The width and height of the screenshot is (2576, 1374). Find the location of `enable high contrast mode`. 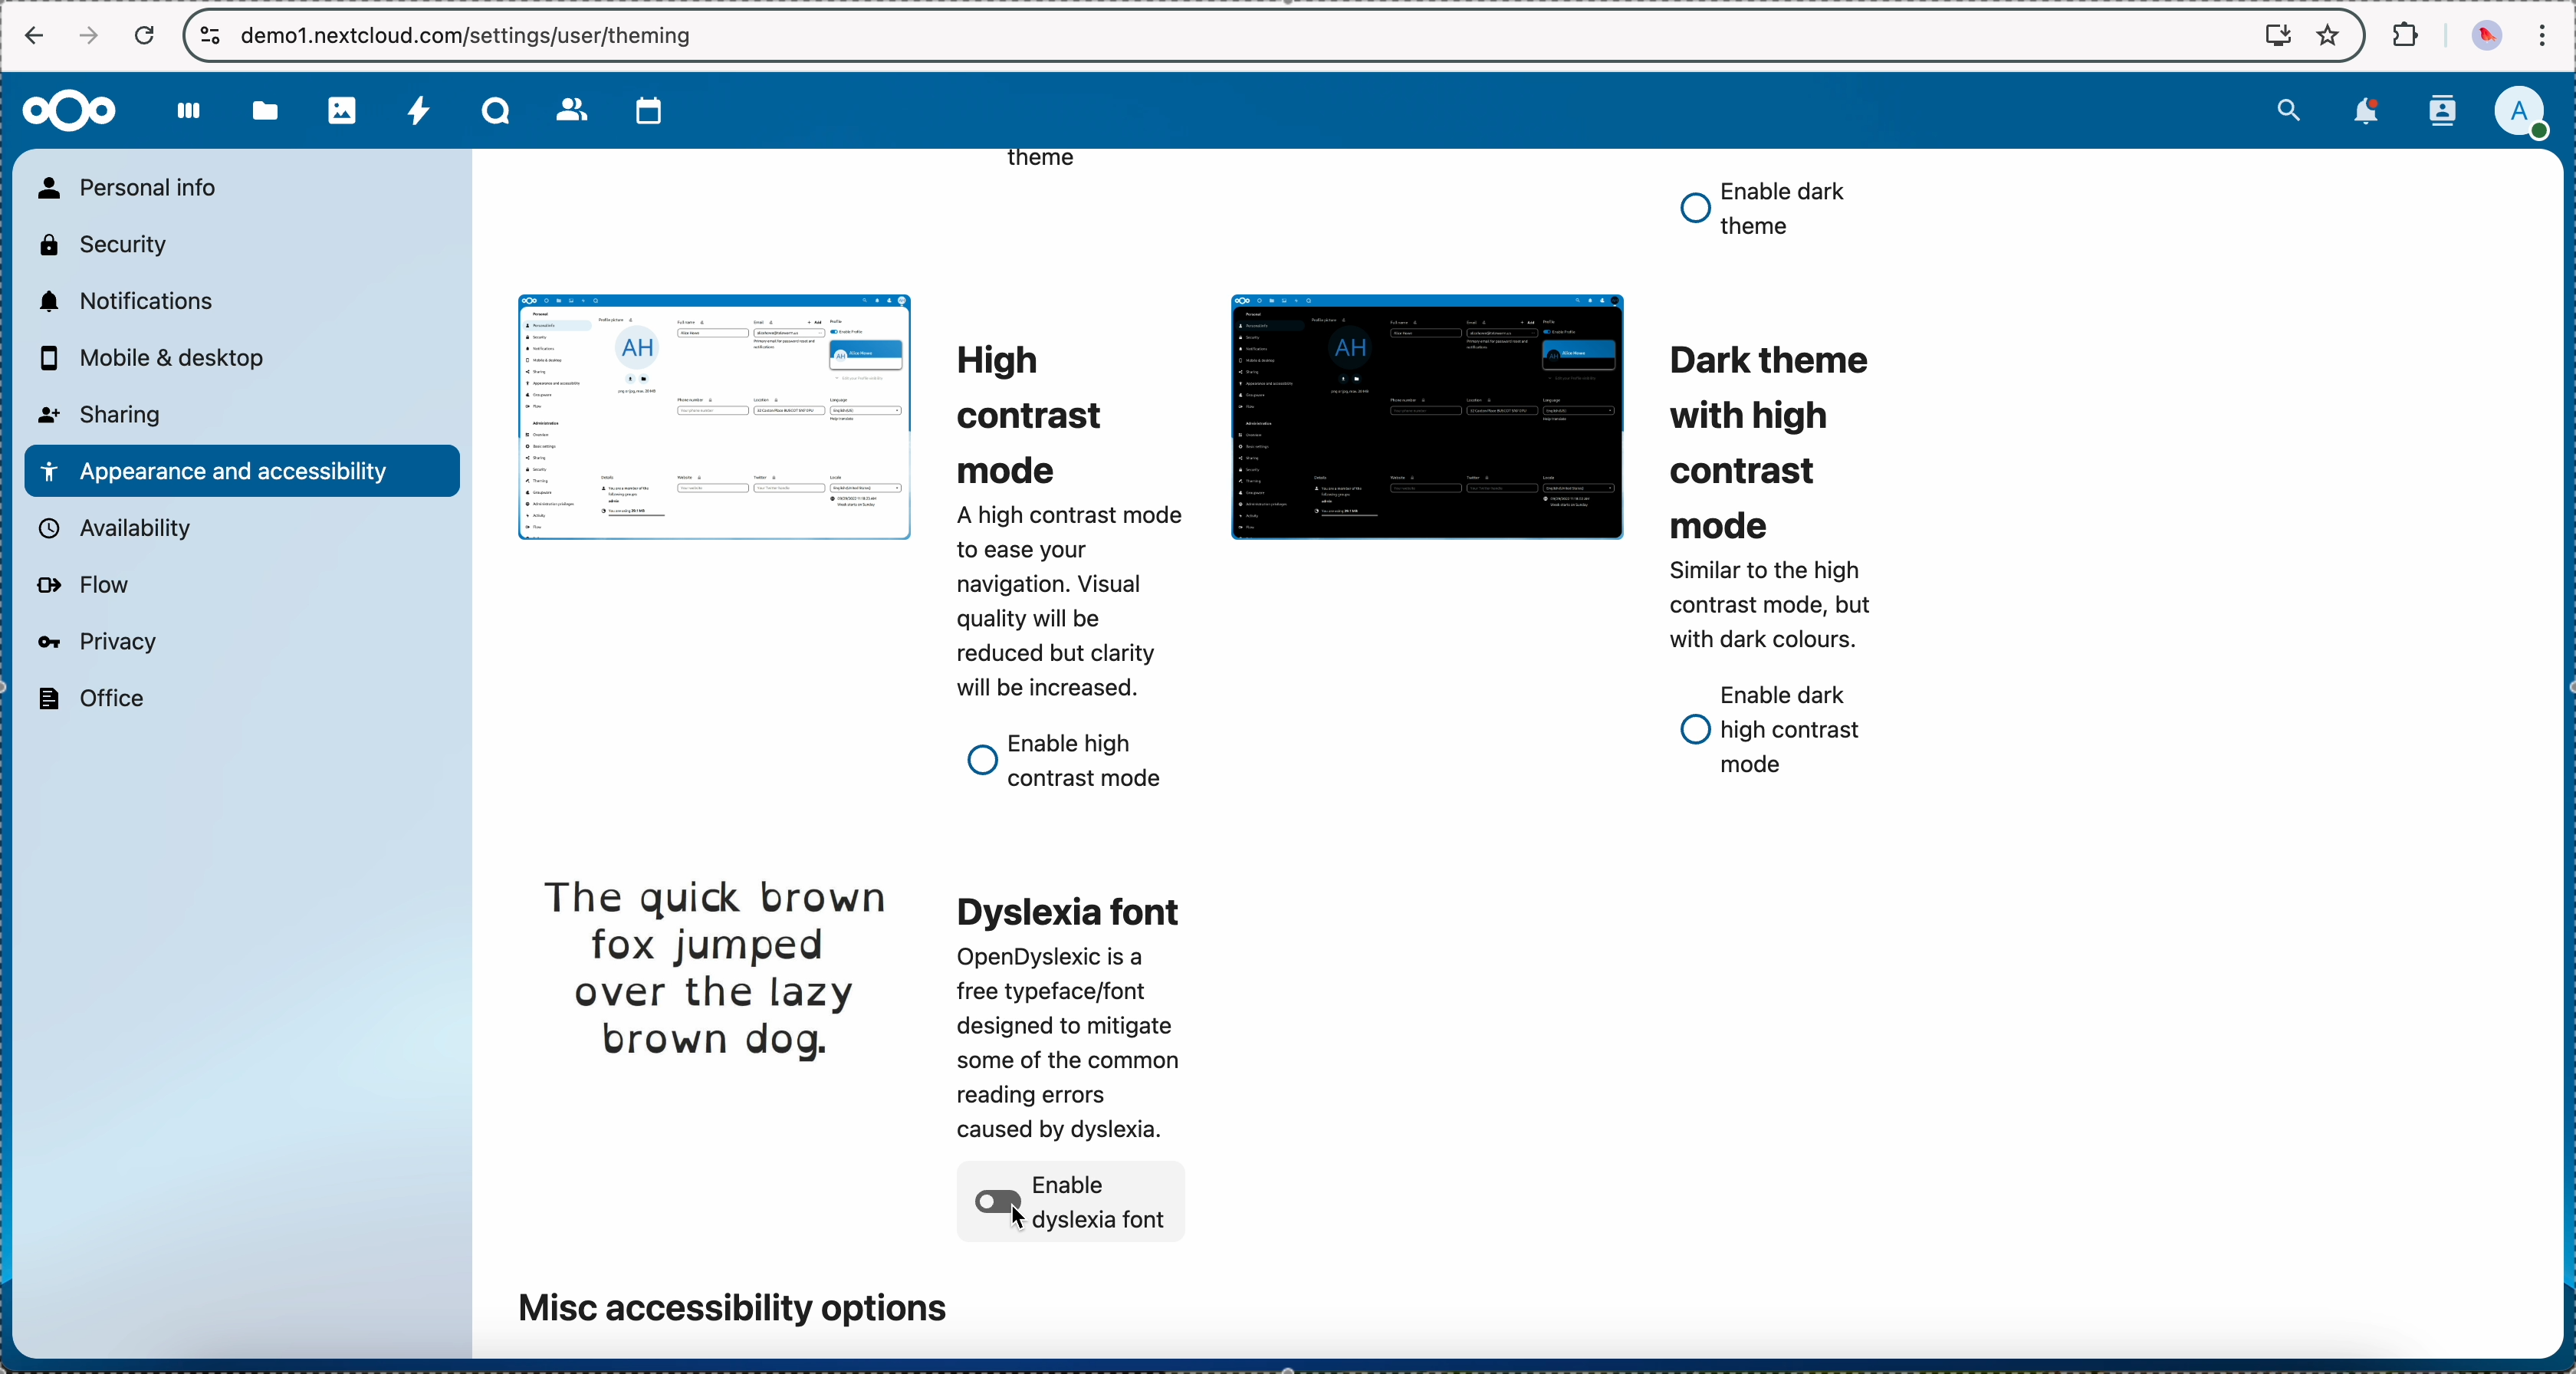

enable high contrast mode is located at coordinates (1072, 761).